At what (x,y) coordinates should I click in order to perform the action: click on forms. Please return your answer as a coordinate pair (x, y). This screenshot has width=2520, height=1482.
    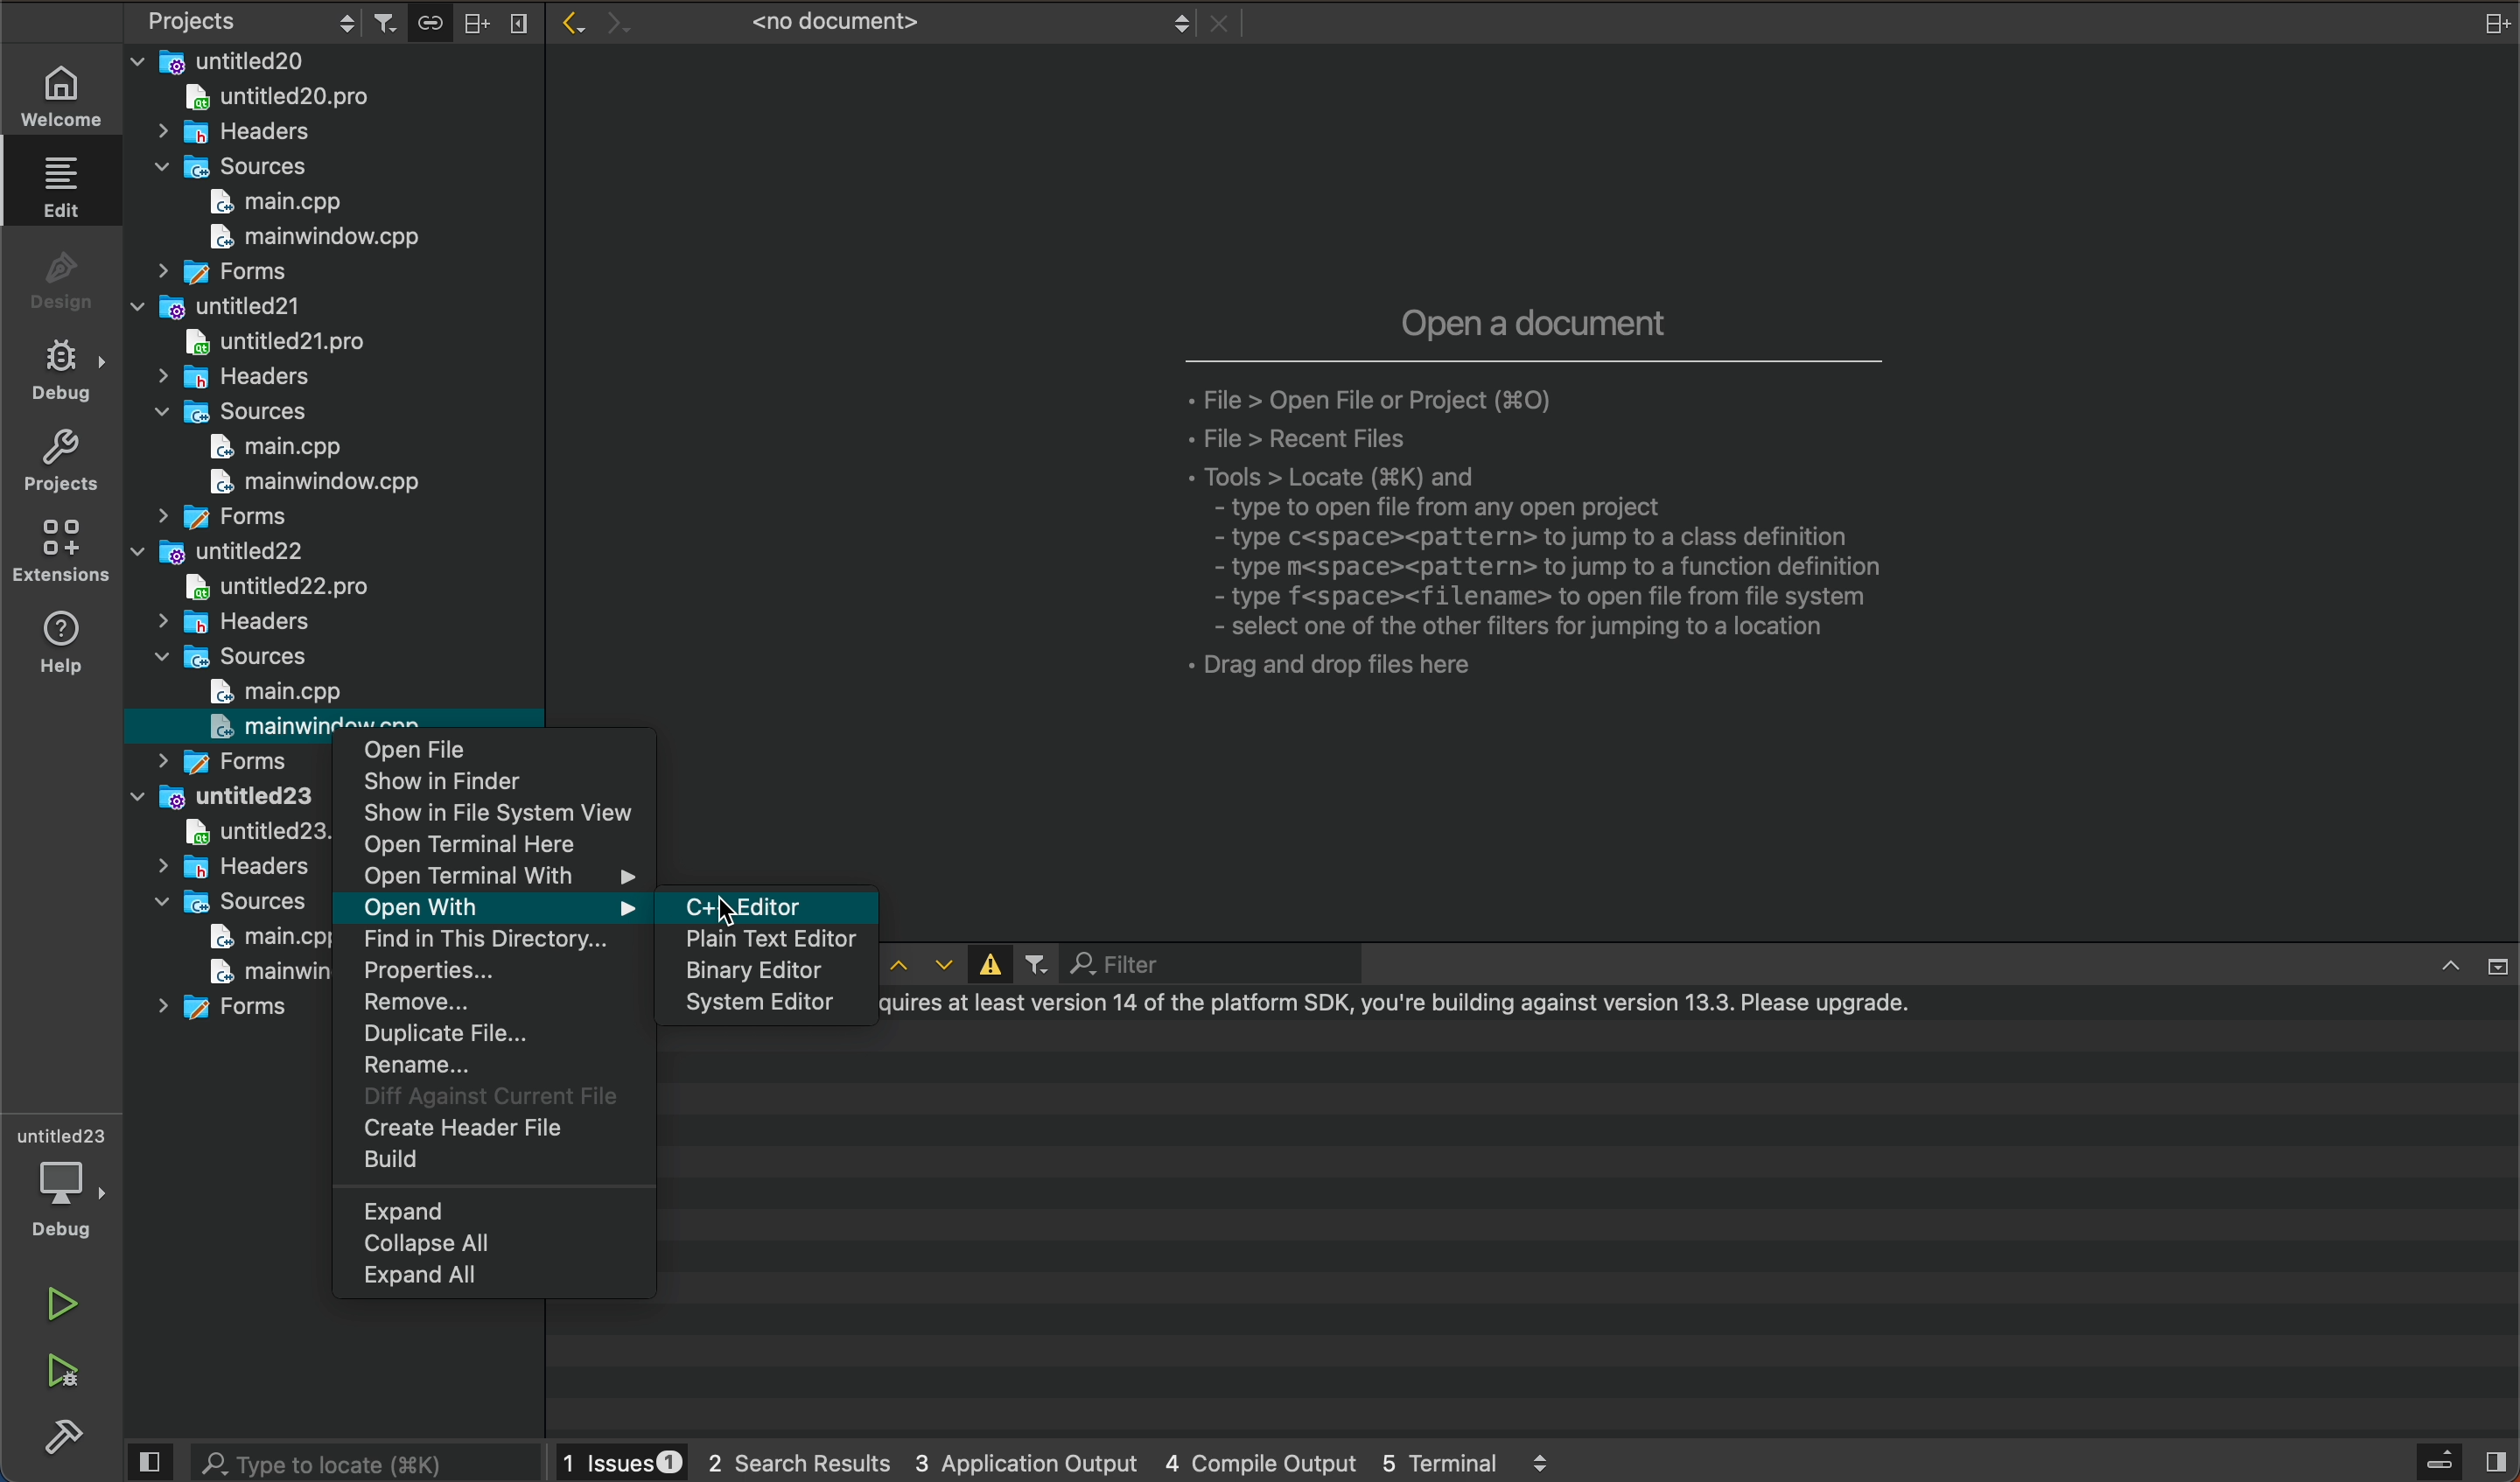
    Looking at the image, I should click on (213, 518).